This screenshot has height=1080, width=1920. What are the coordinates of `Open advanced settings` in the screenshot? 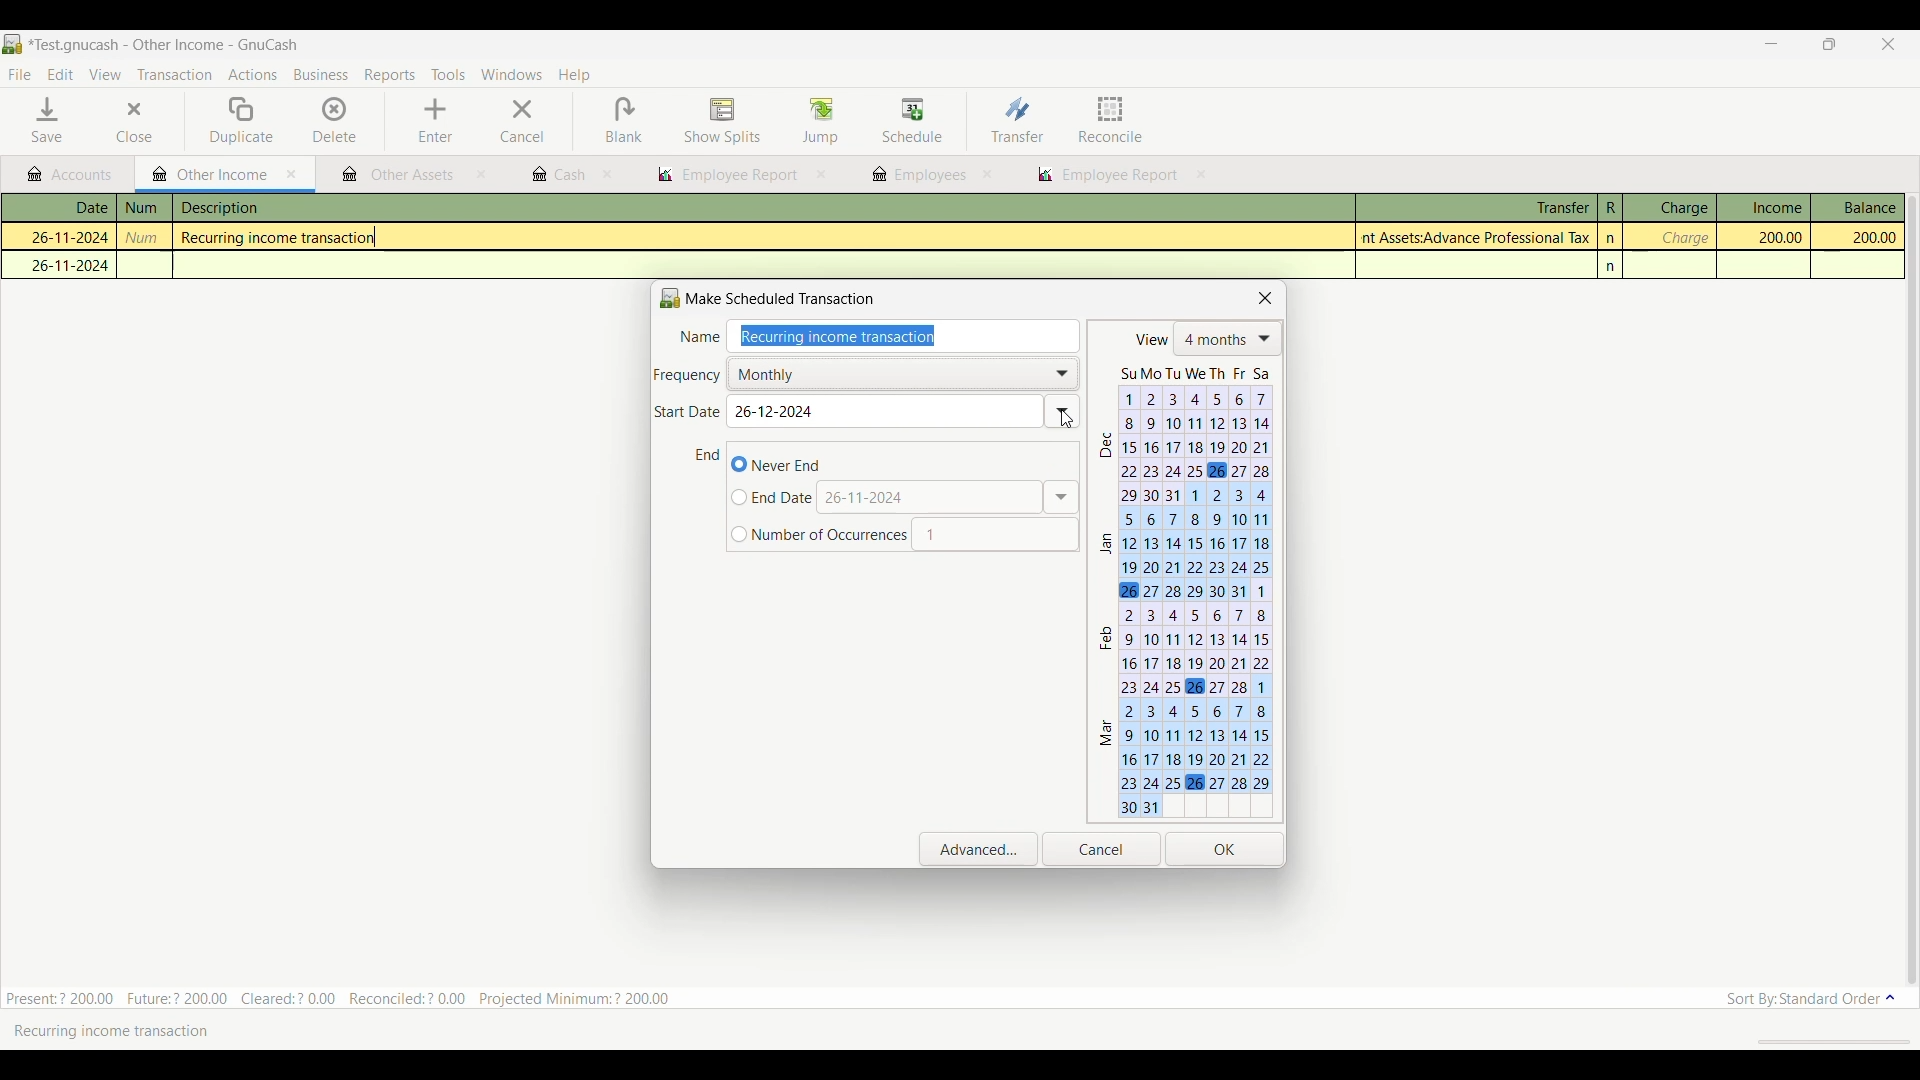 It's located at (979, 849).